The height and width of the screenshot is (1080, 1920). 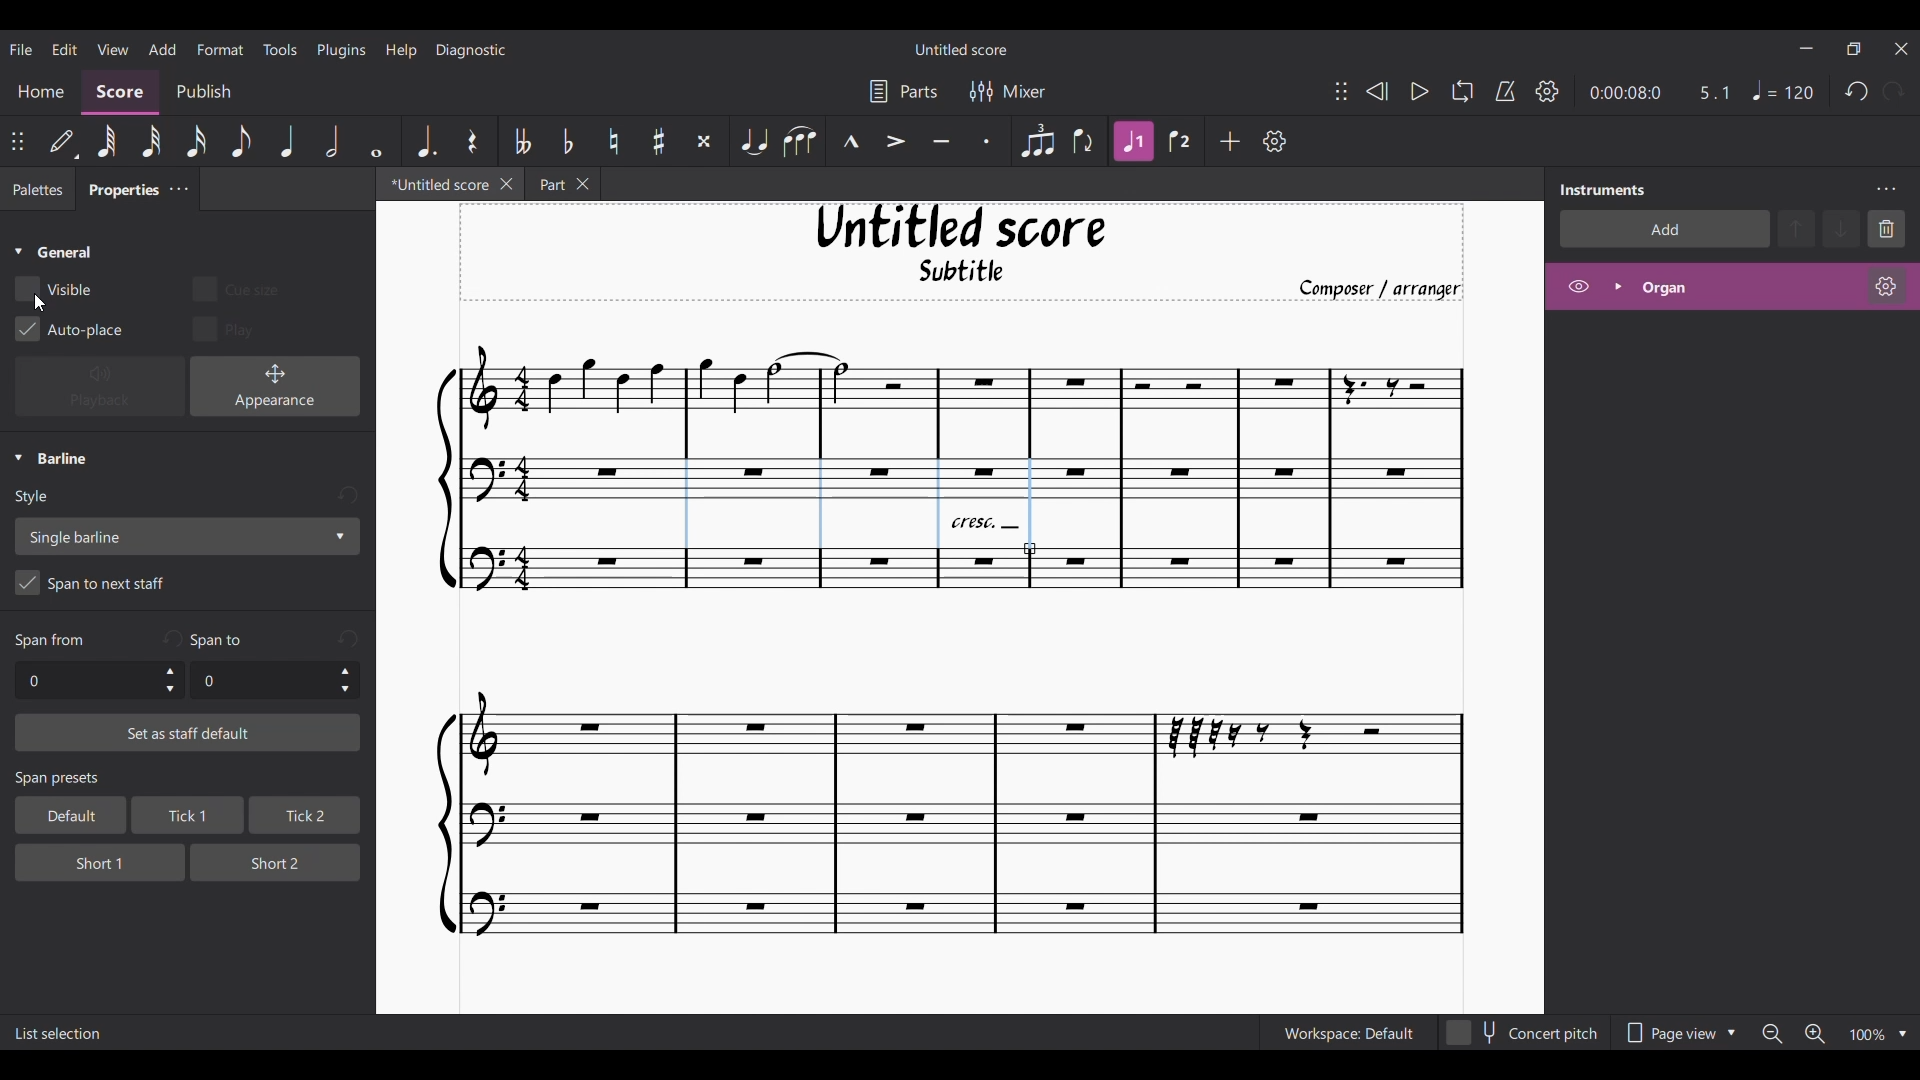 What do you see at coordinates (334, 140) in the screenshot?
I see `Half note` at bounding box center [334, 140].